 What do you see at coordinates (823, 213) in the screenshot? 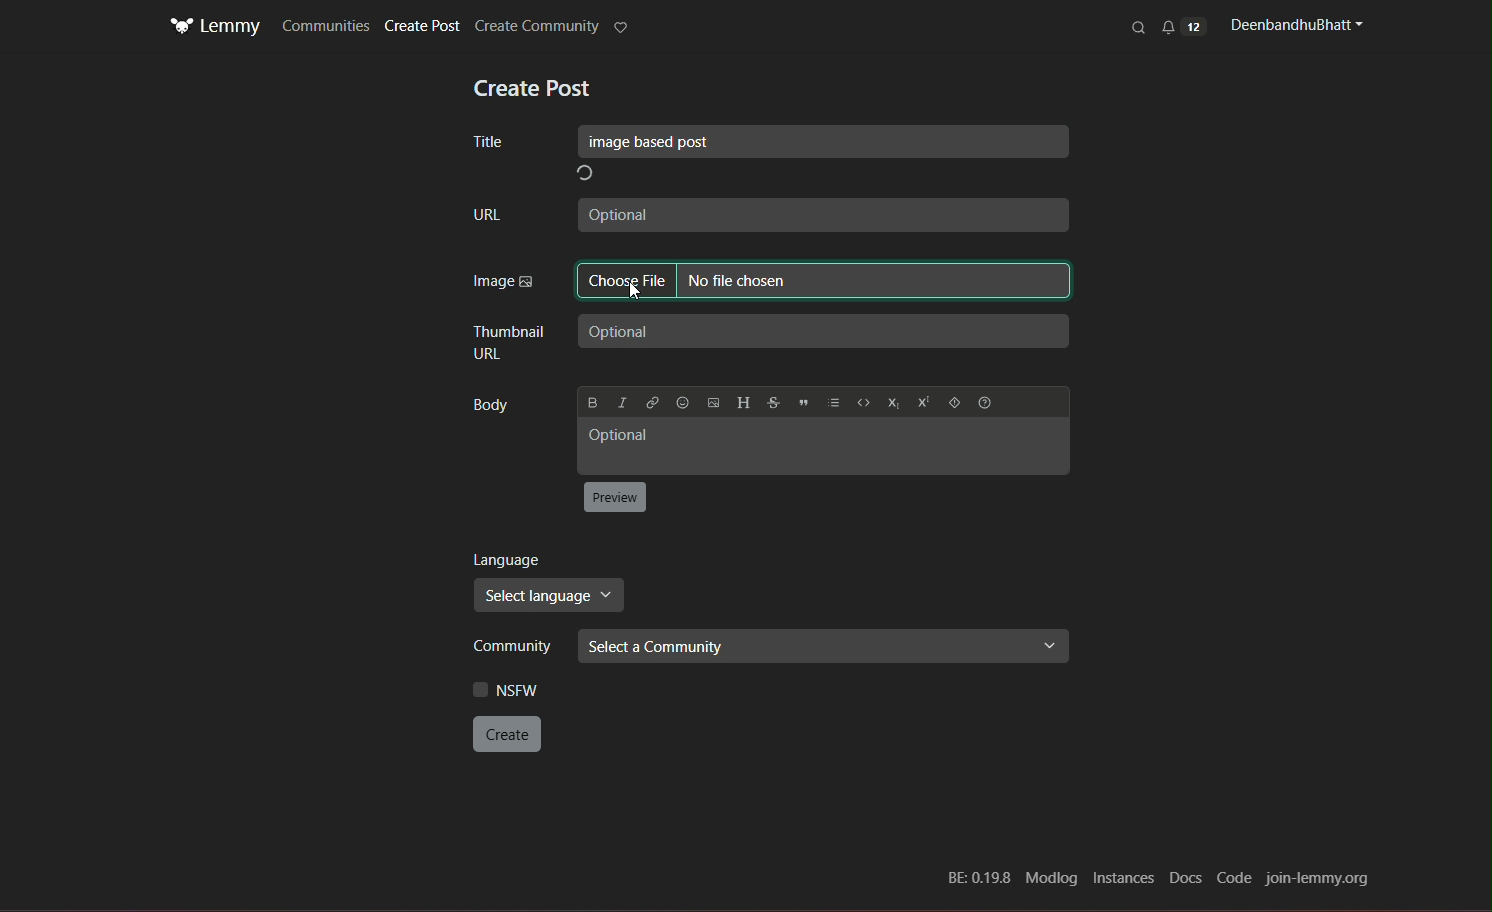
I see `Optional` at bounding box center [823, 213].